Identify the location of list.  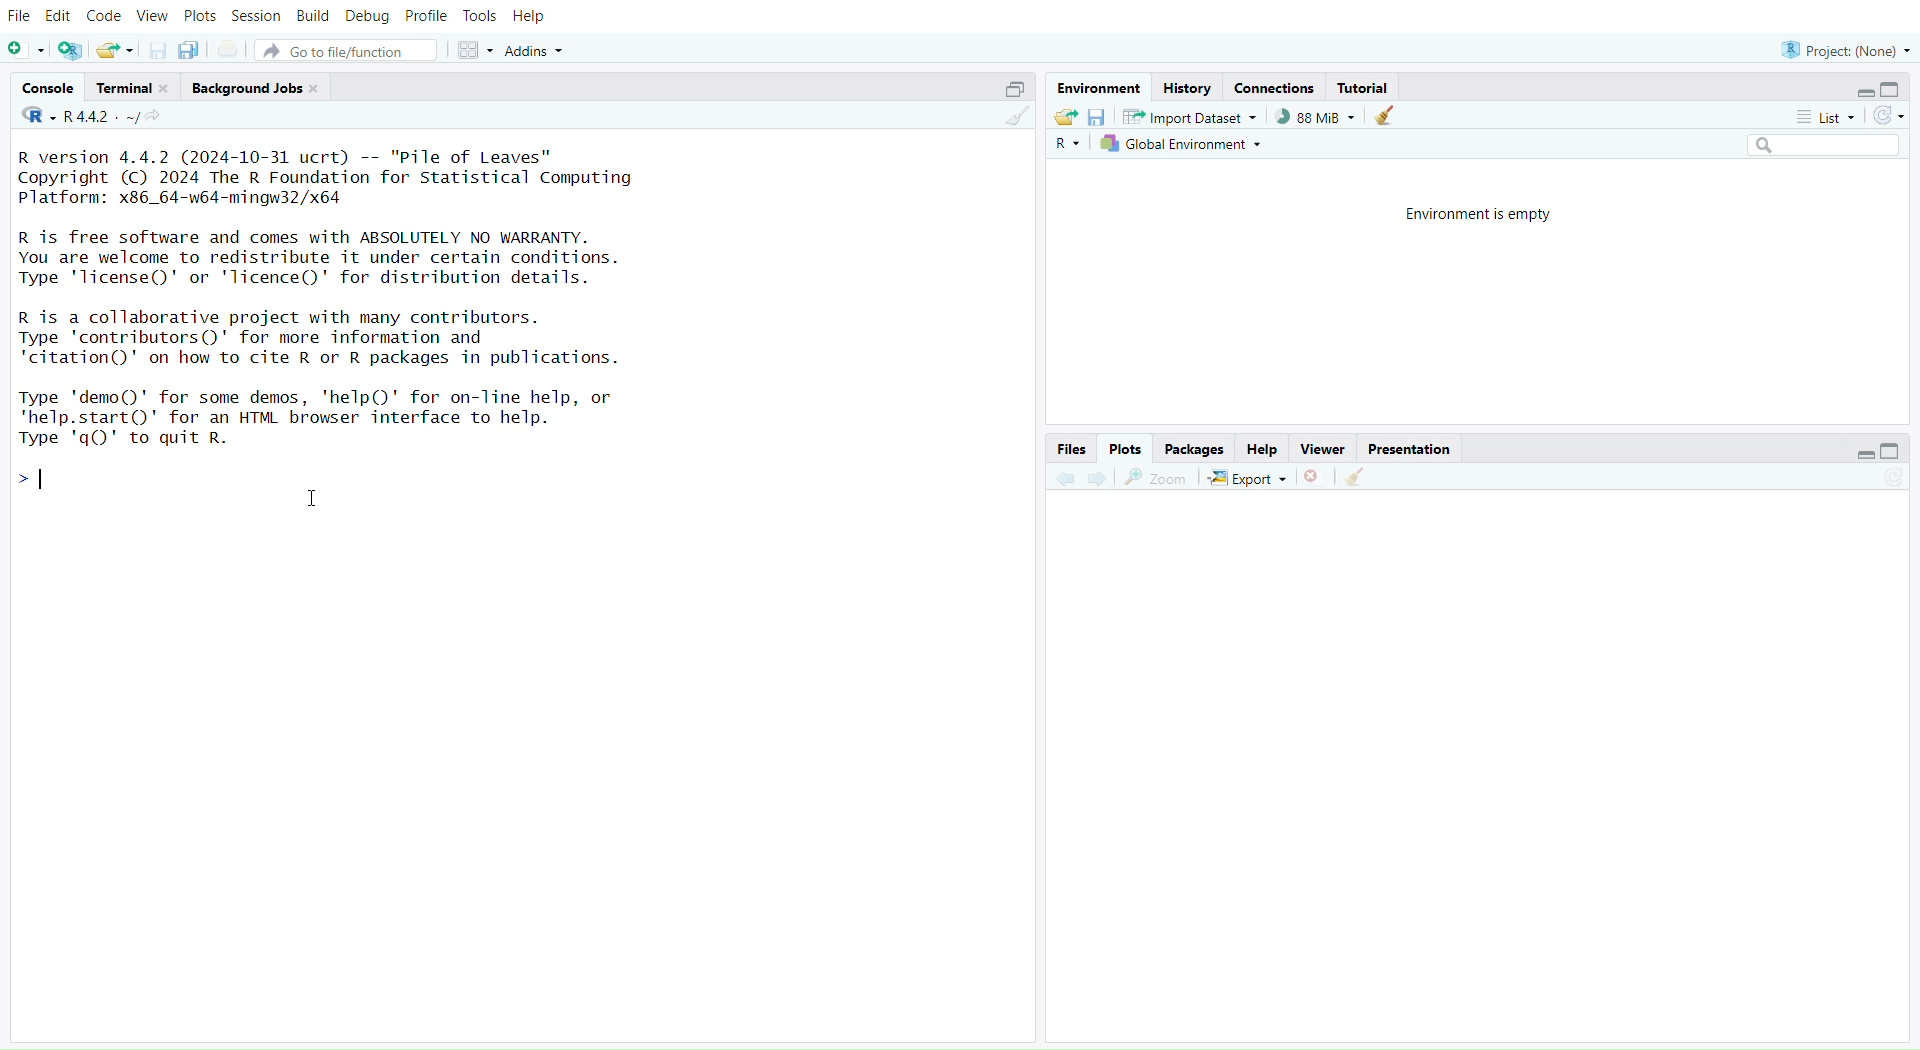
(1816, 117).